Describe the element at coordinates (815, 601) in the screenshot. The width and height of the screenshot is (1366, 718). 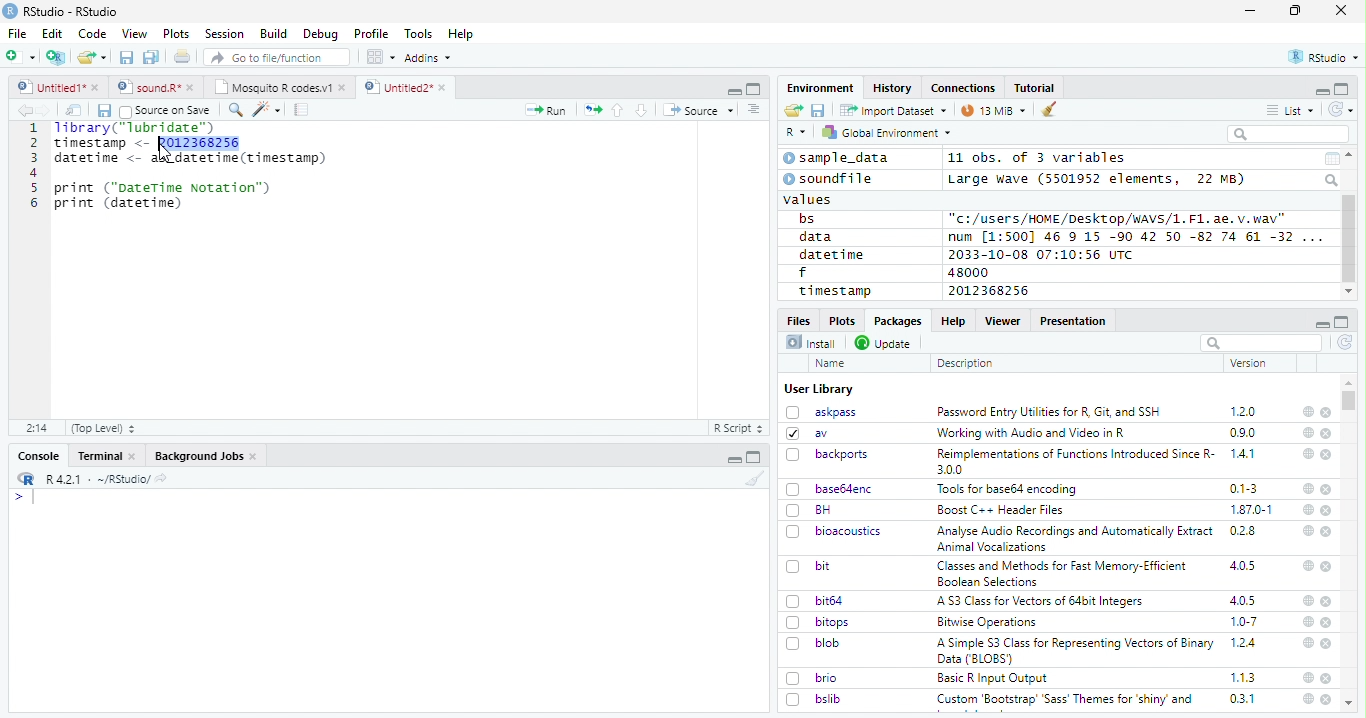
I see `bit64` at that location.